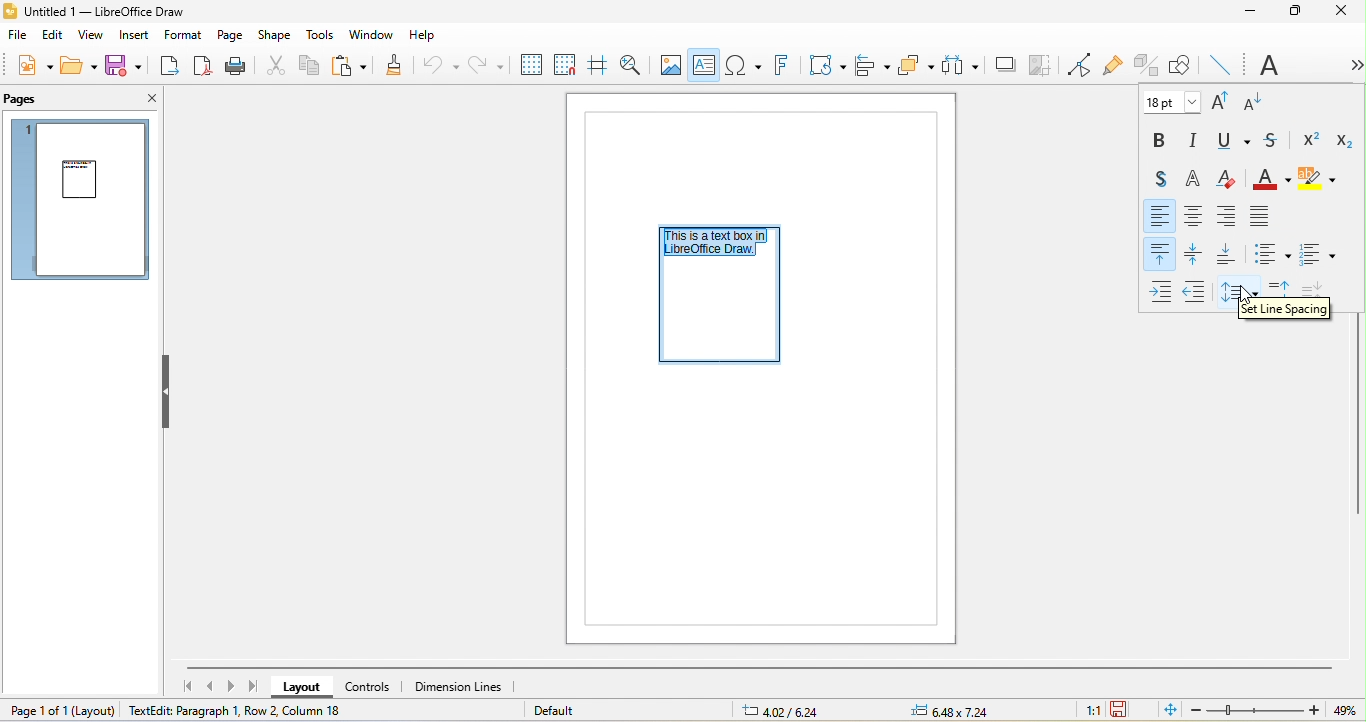 This screenshot has width=1366, height=722. I want to click on layout, so click(306, 688).